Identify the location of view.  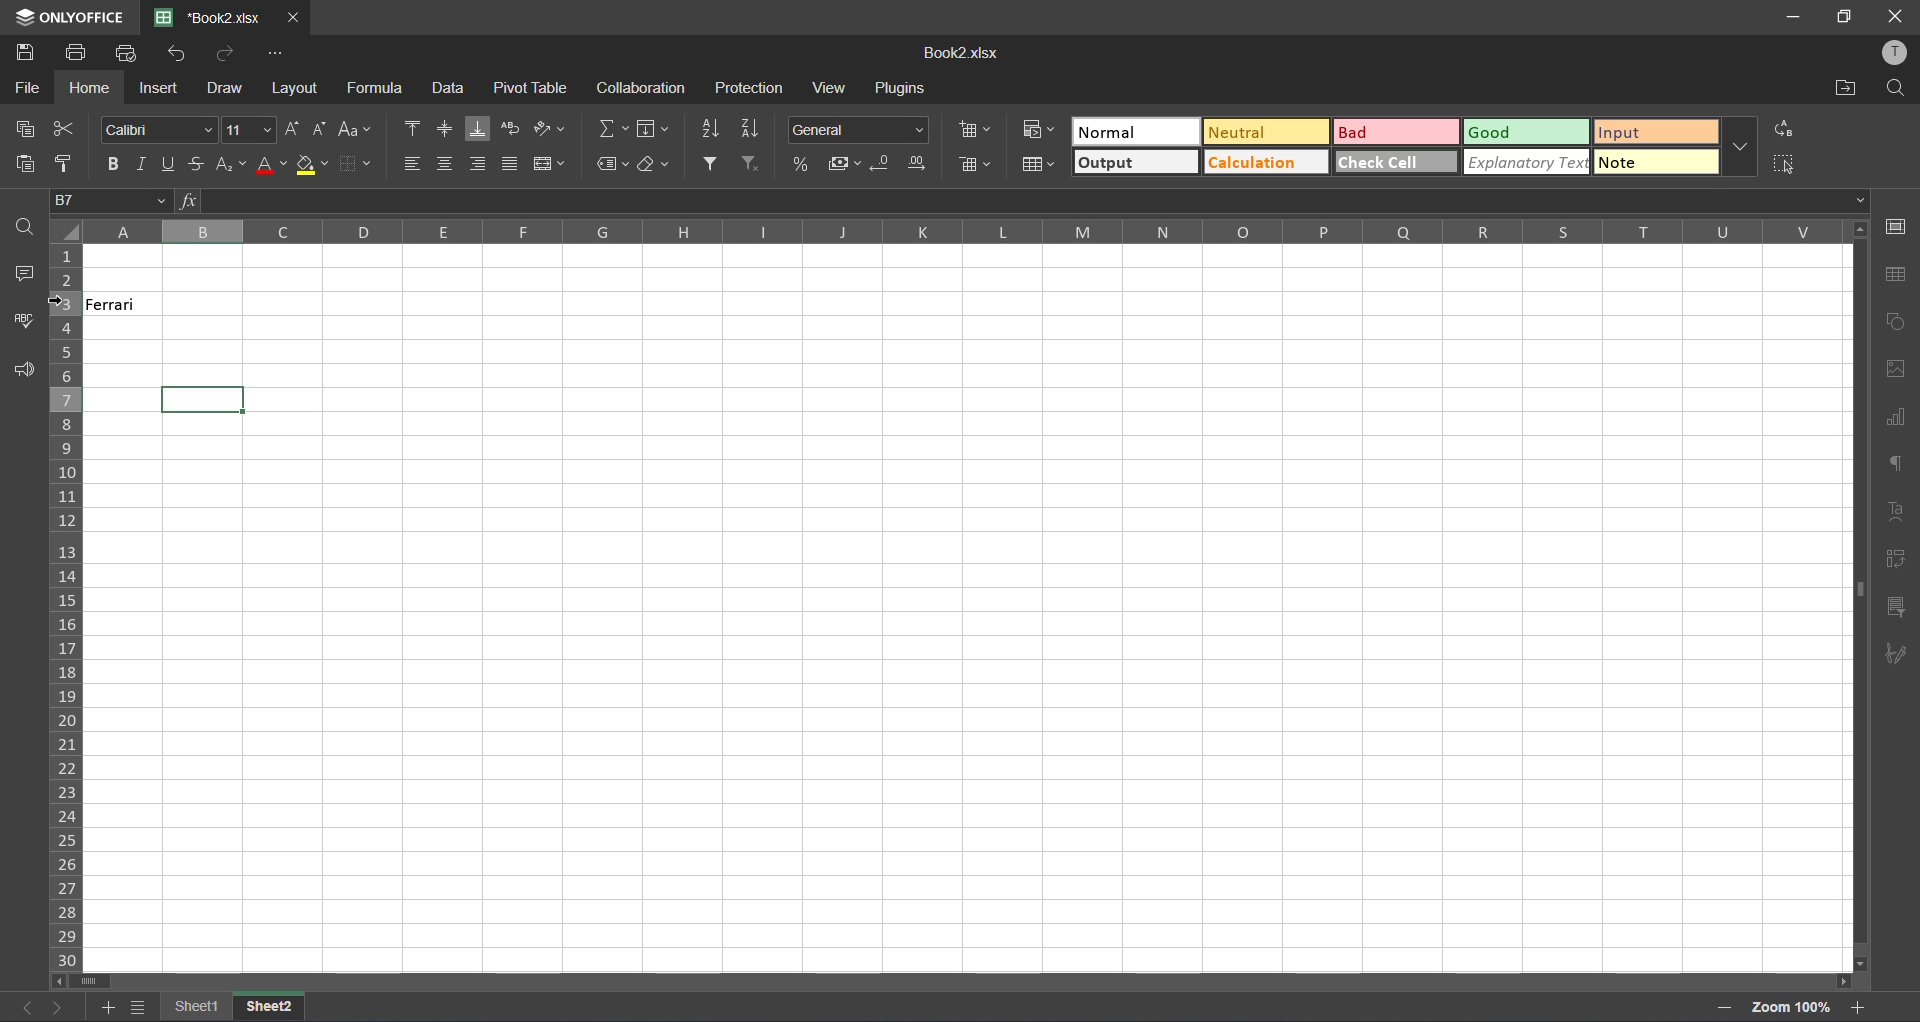
(827, 88).